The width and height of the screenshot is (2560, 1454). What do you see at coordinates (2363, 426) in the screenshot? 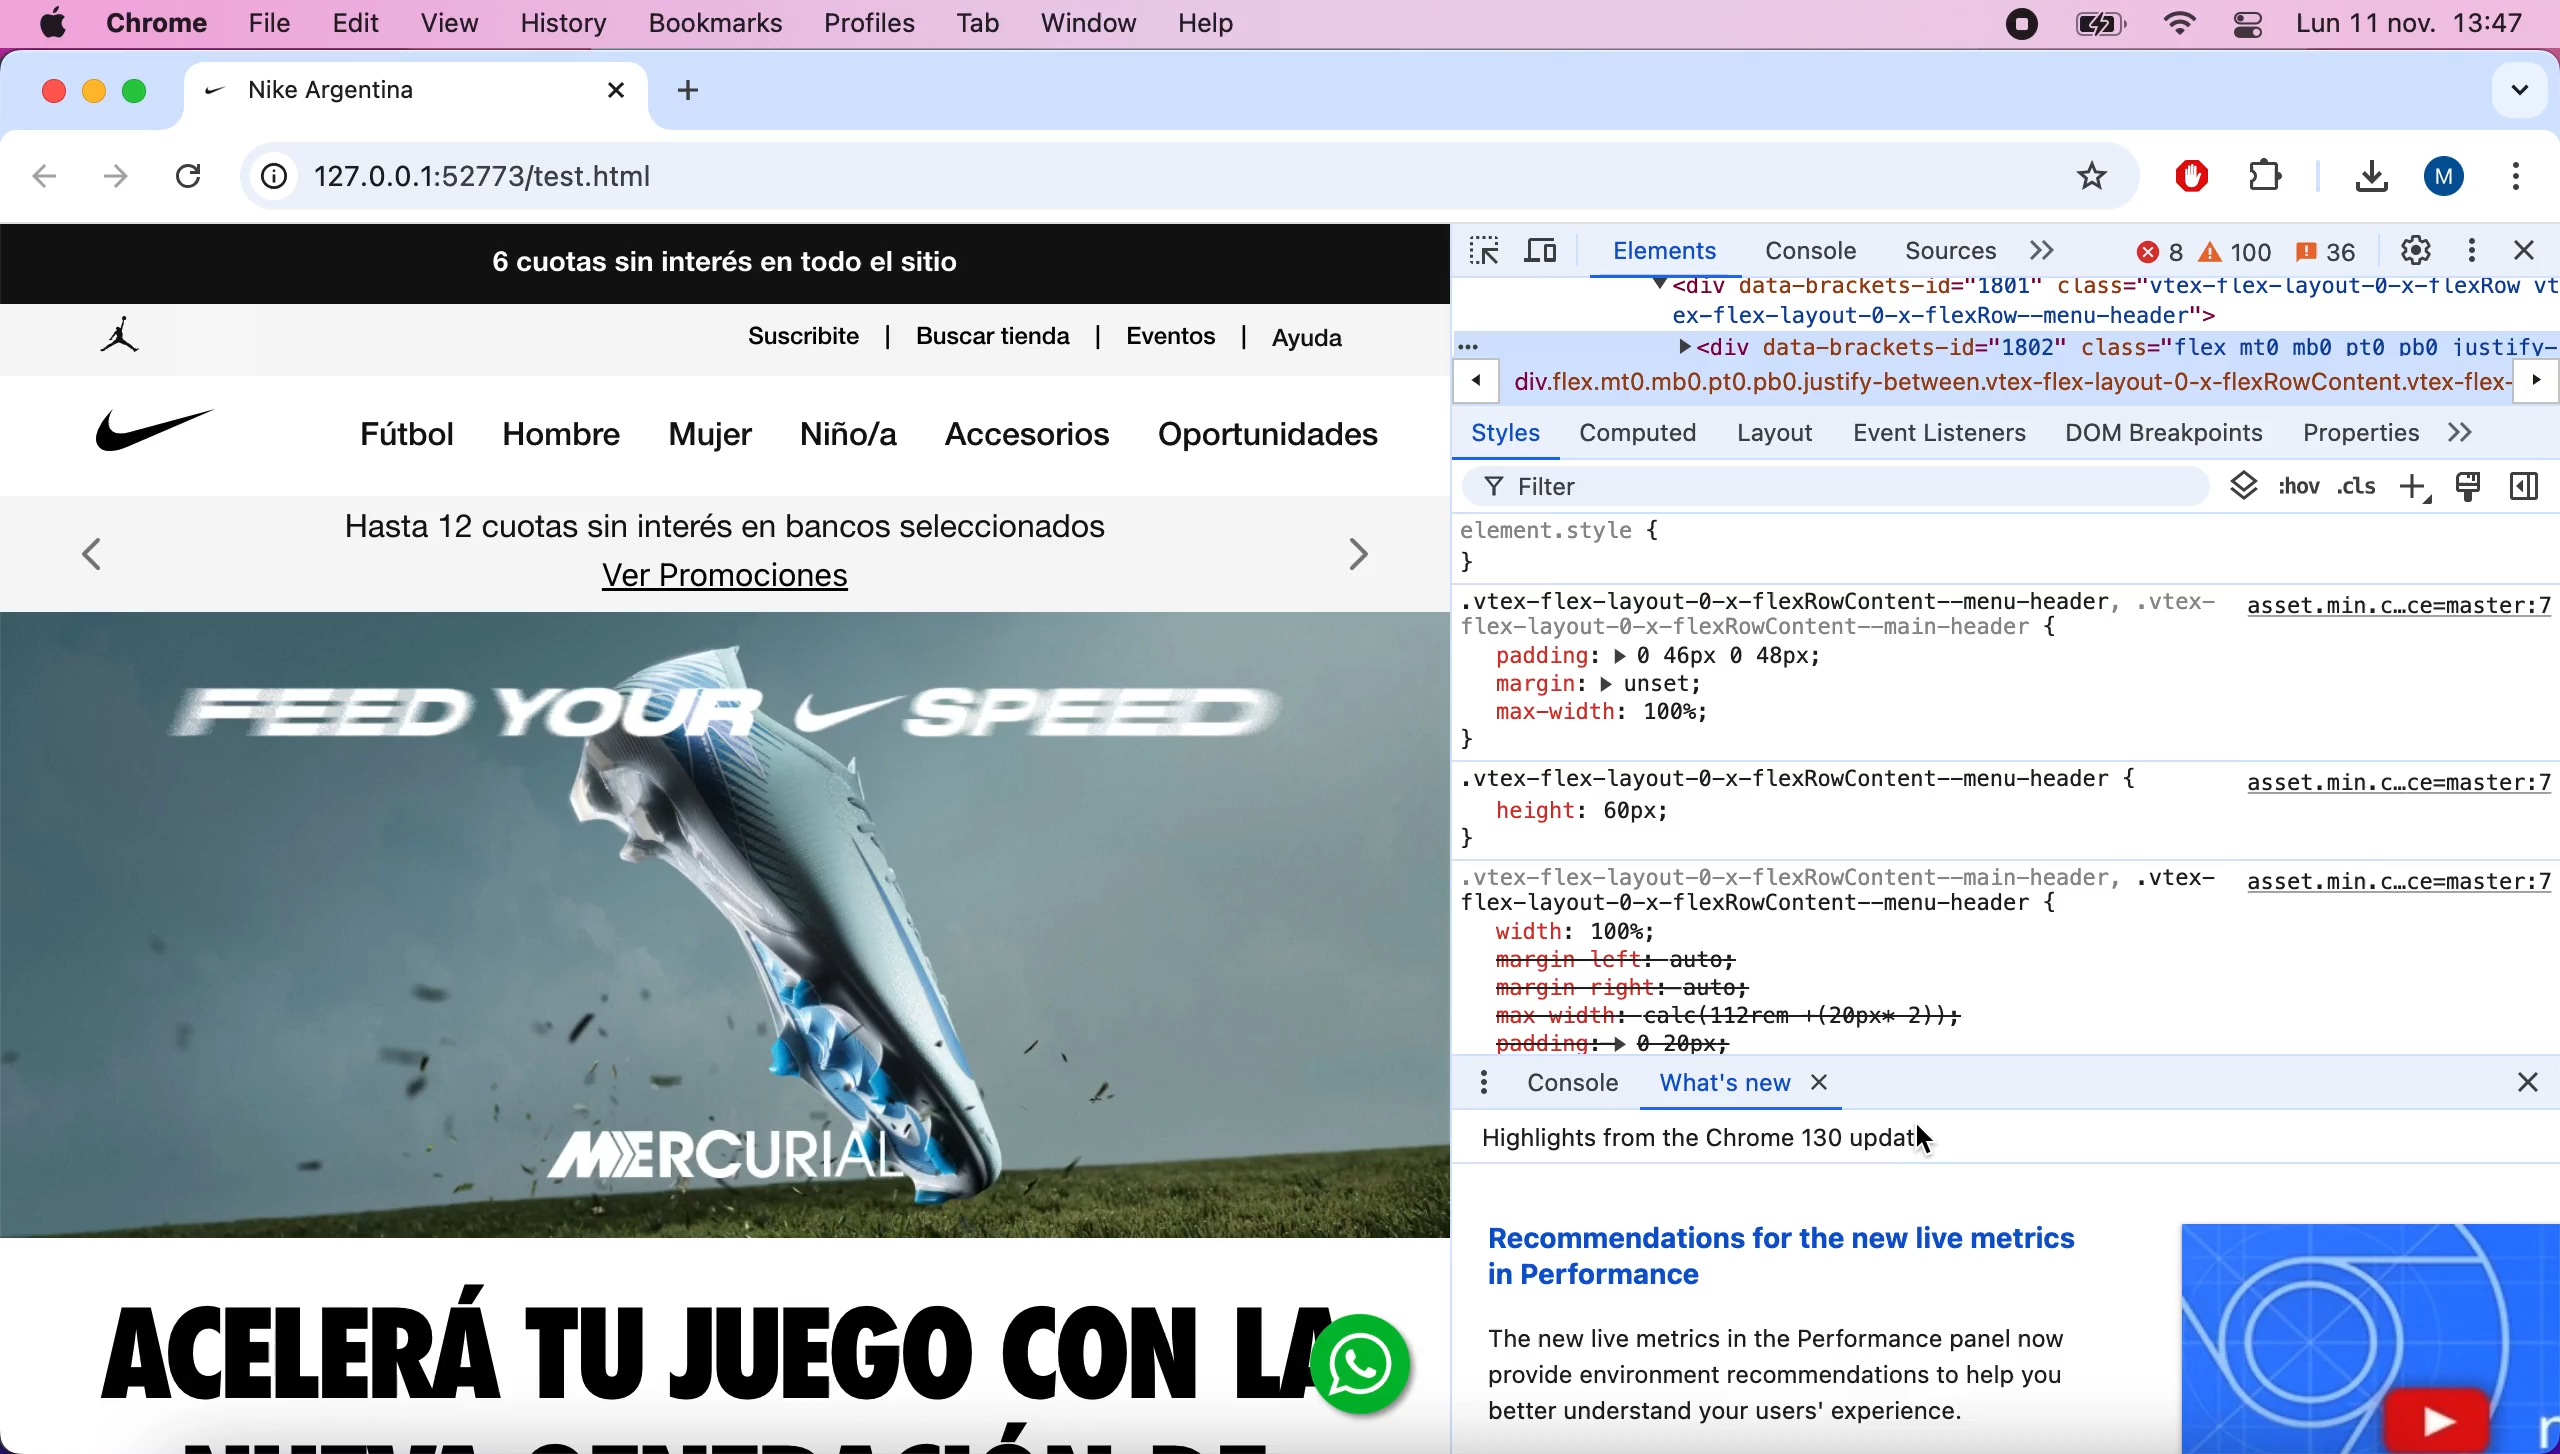
I see `properties` at bounding box center [2363, 426].